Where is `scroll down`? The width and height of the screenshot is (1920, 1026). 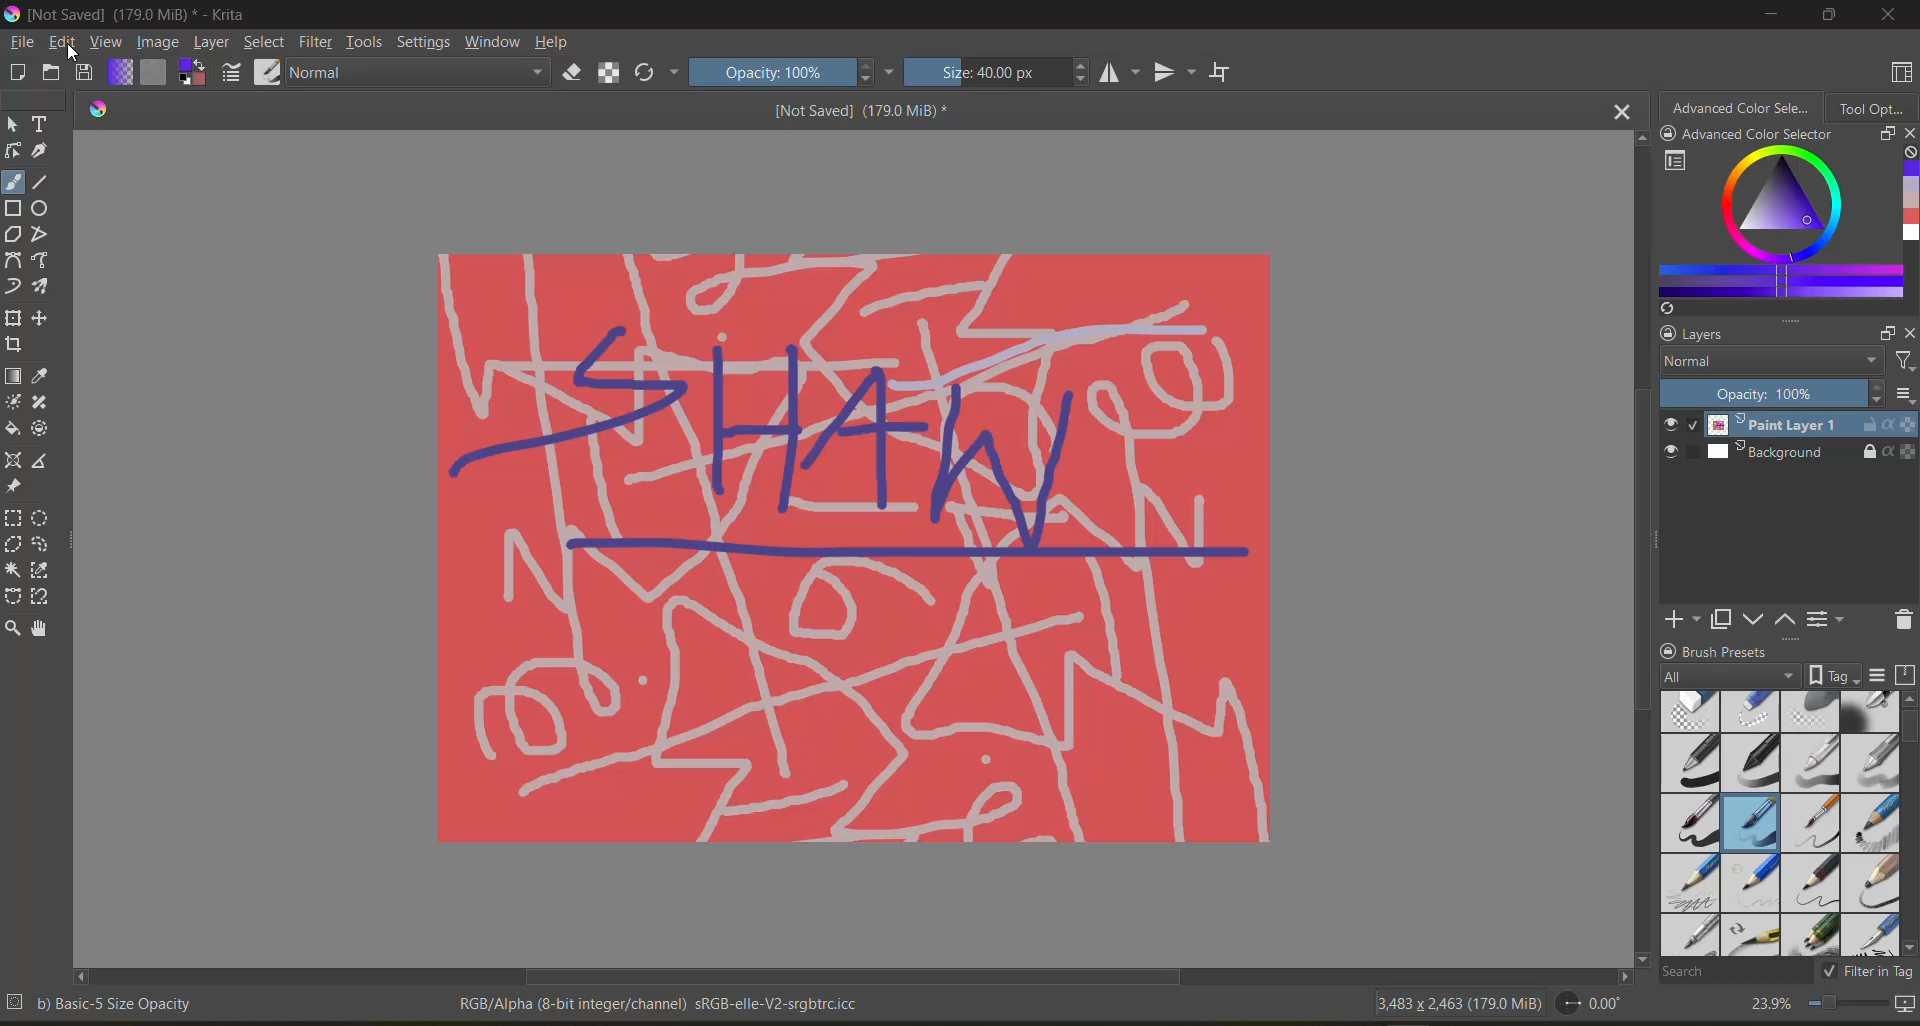
scroll down is located at coordinates (1908, 950).